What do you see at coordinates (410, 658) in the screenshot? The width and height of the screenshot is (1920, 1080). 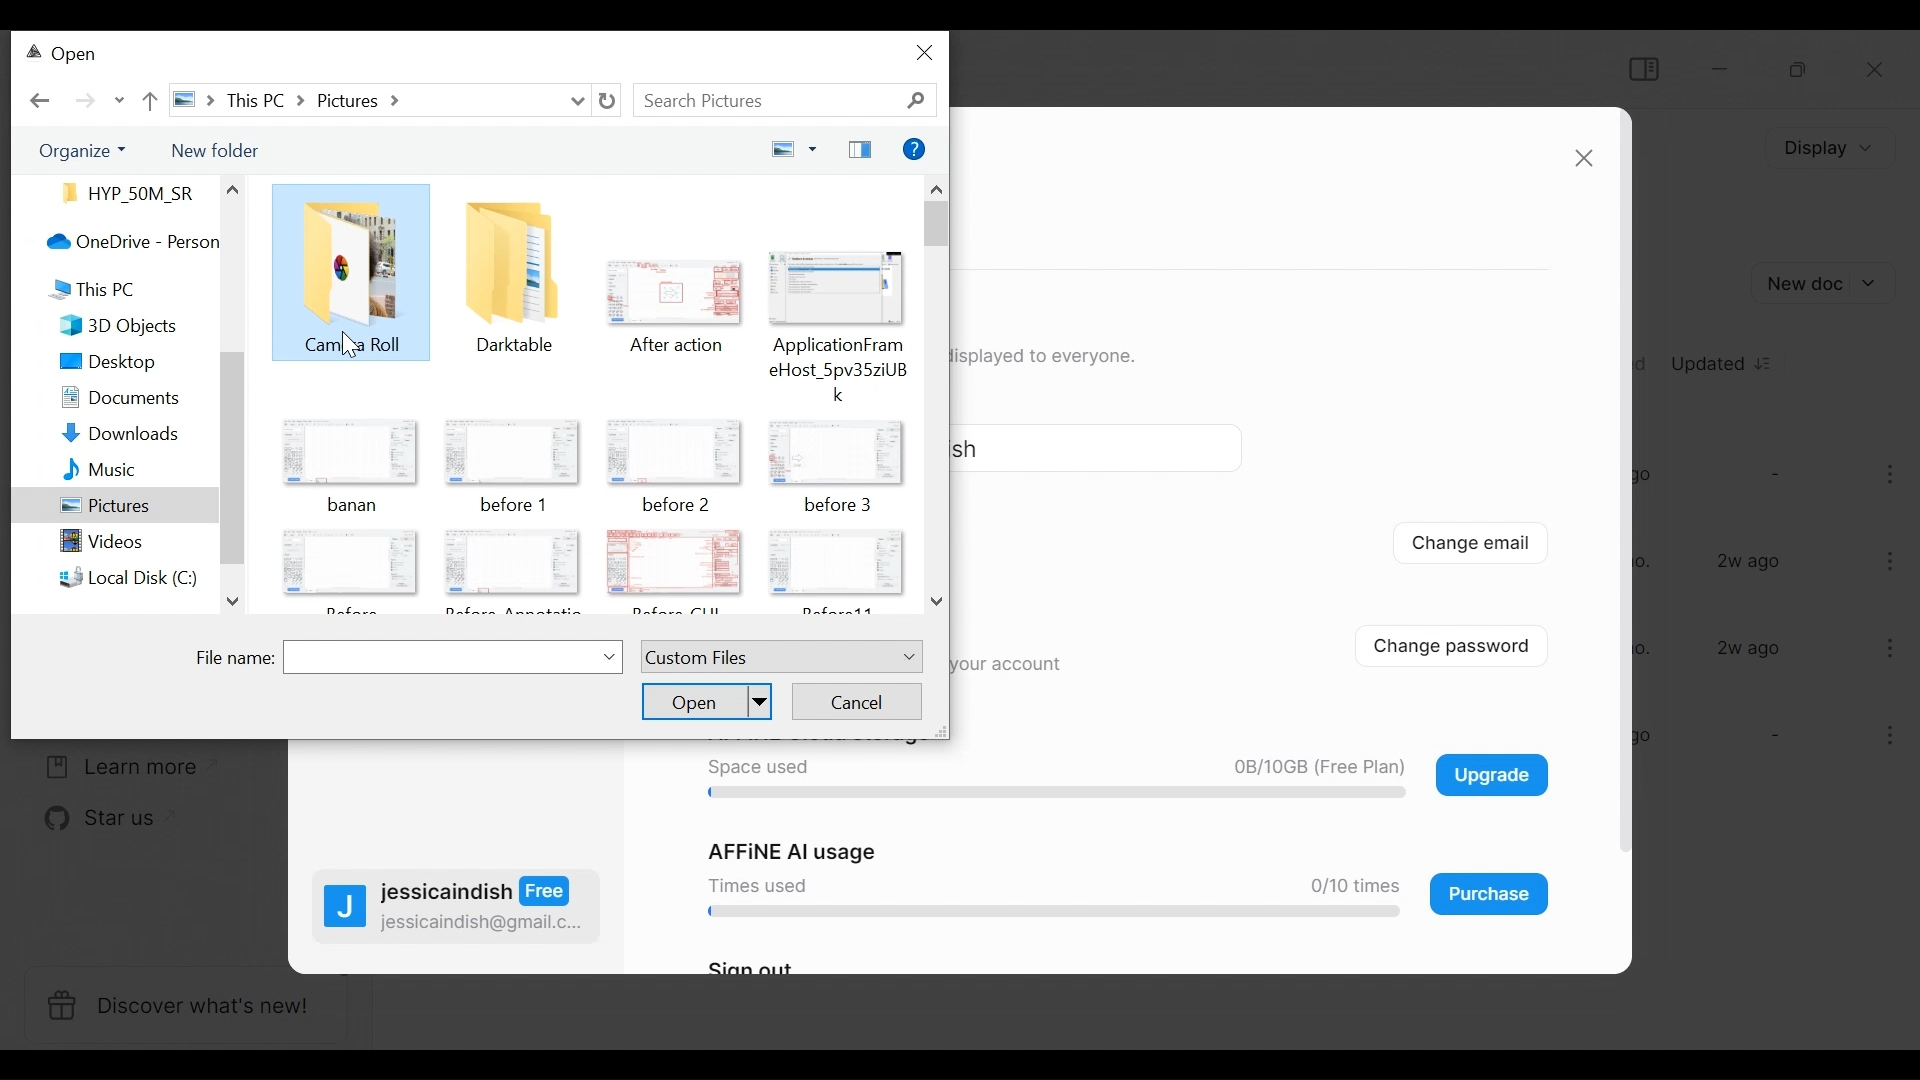 I see `File Name` at bounding box center [410, 658].